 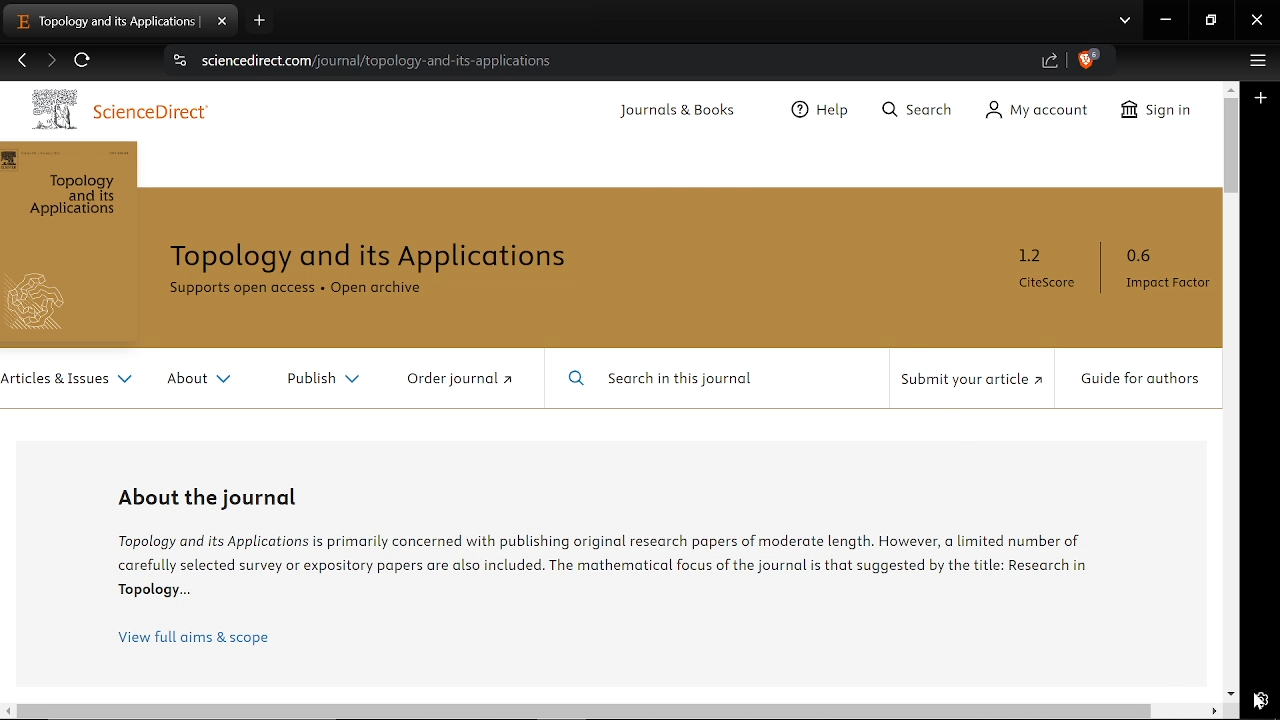 I want to click on Search Icon, so click(x=577, y=379).